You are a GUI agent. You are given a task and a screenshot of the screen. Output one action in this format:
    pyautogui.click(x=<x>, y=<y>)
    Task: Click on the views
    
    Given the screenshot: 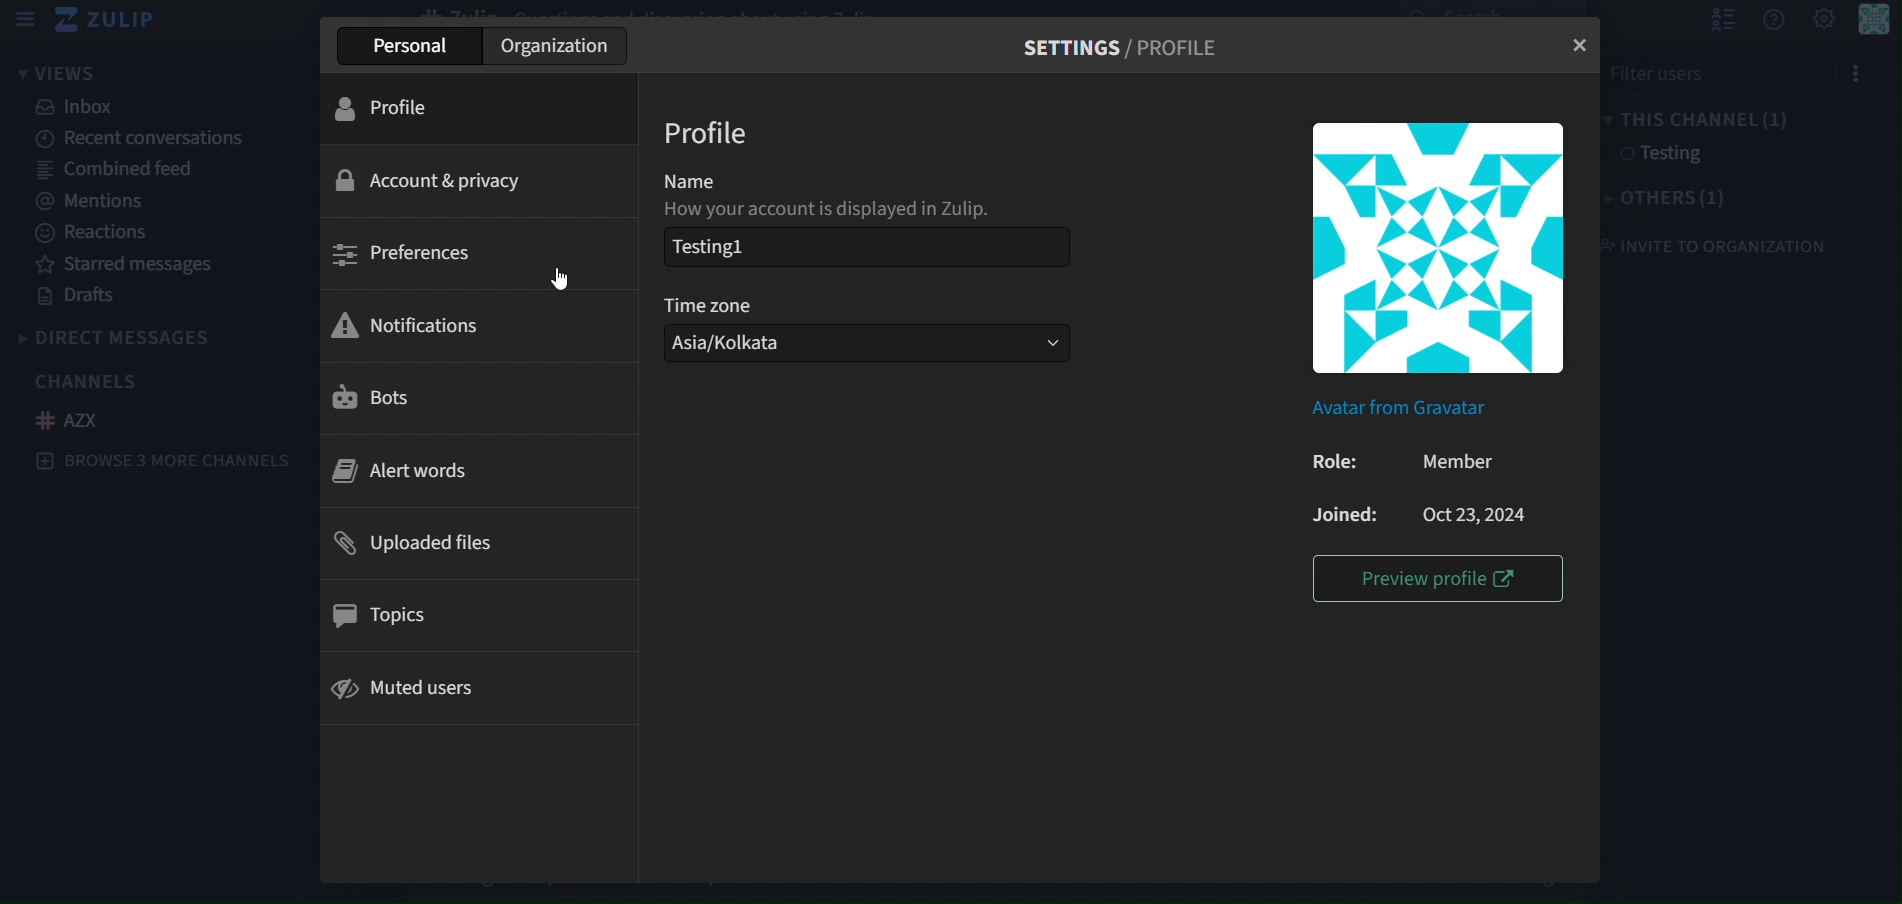 What is the action you would take?
    pyautogui.click(x=89, y=73)
    